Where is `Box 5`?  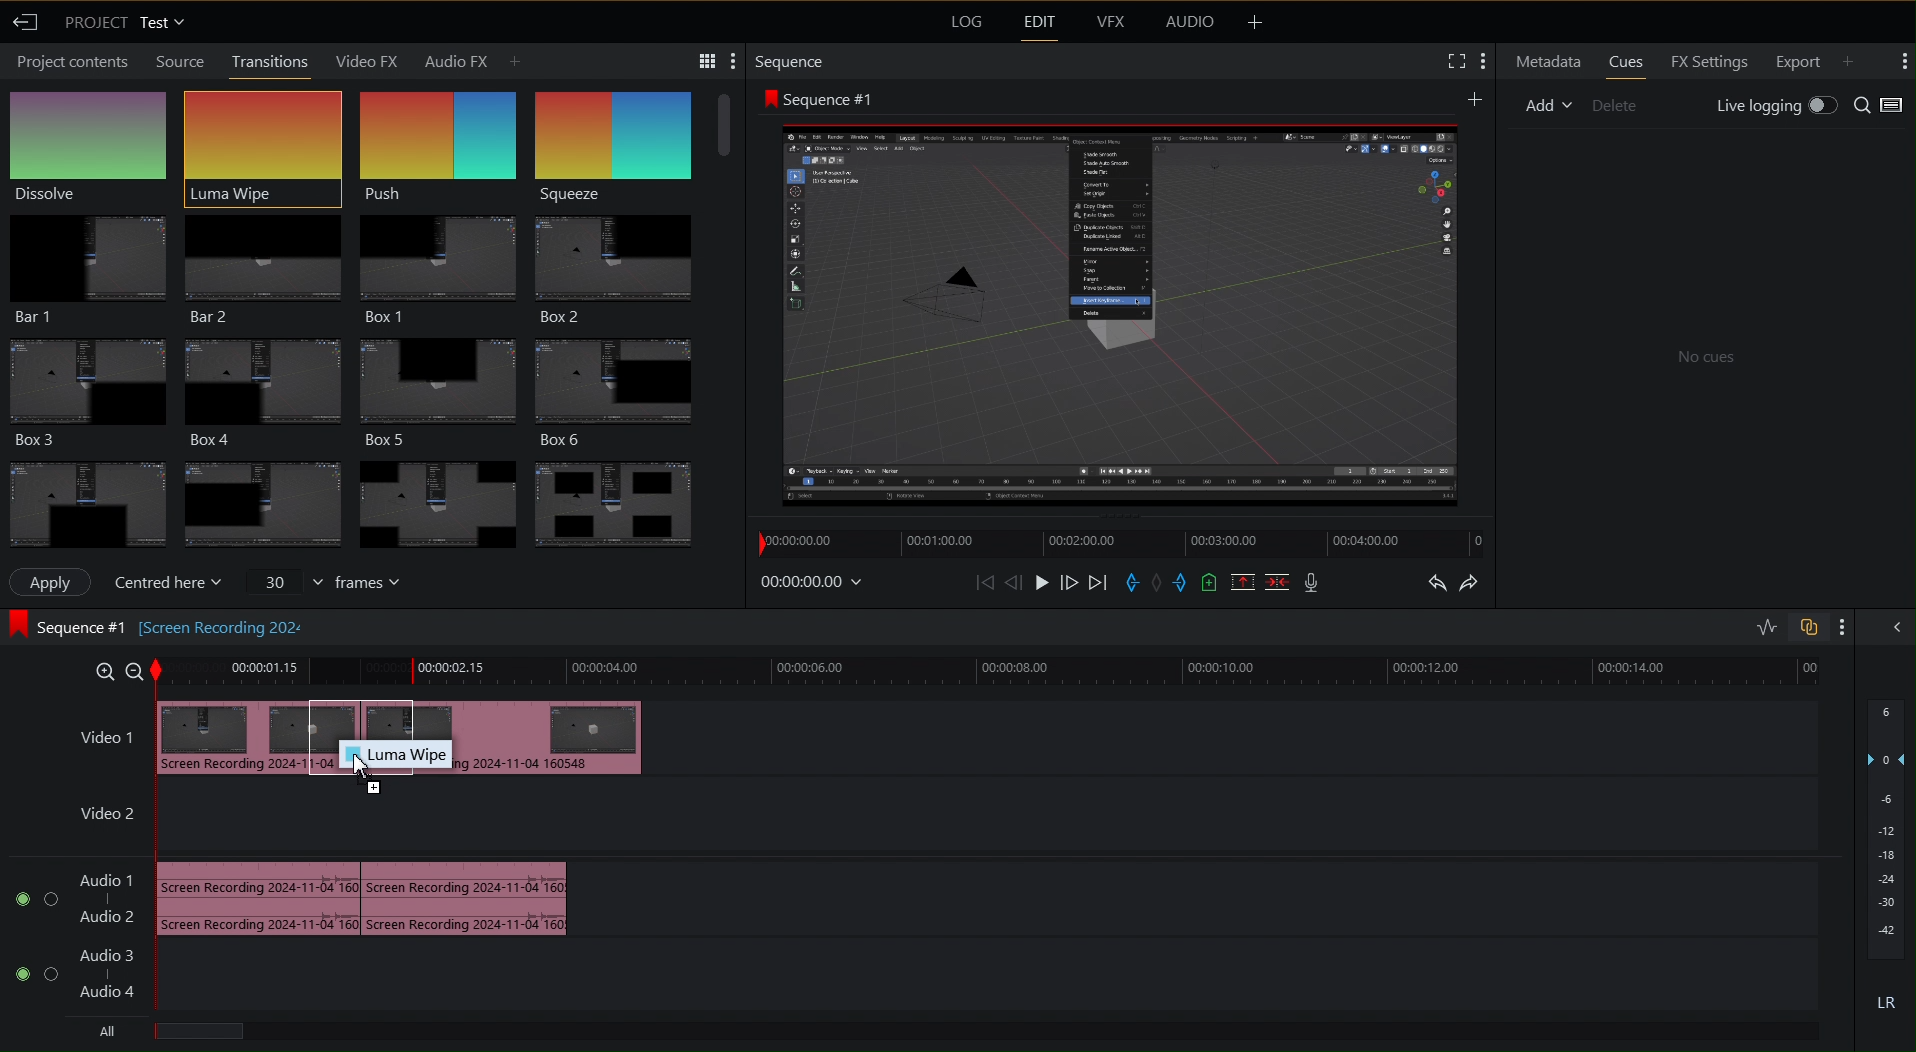
Box 5 is located at coordinates (442, 385).